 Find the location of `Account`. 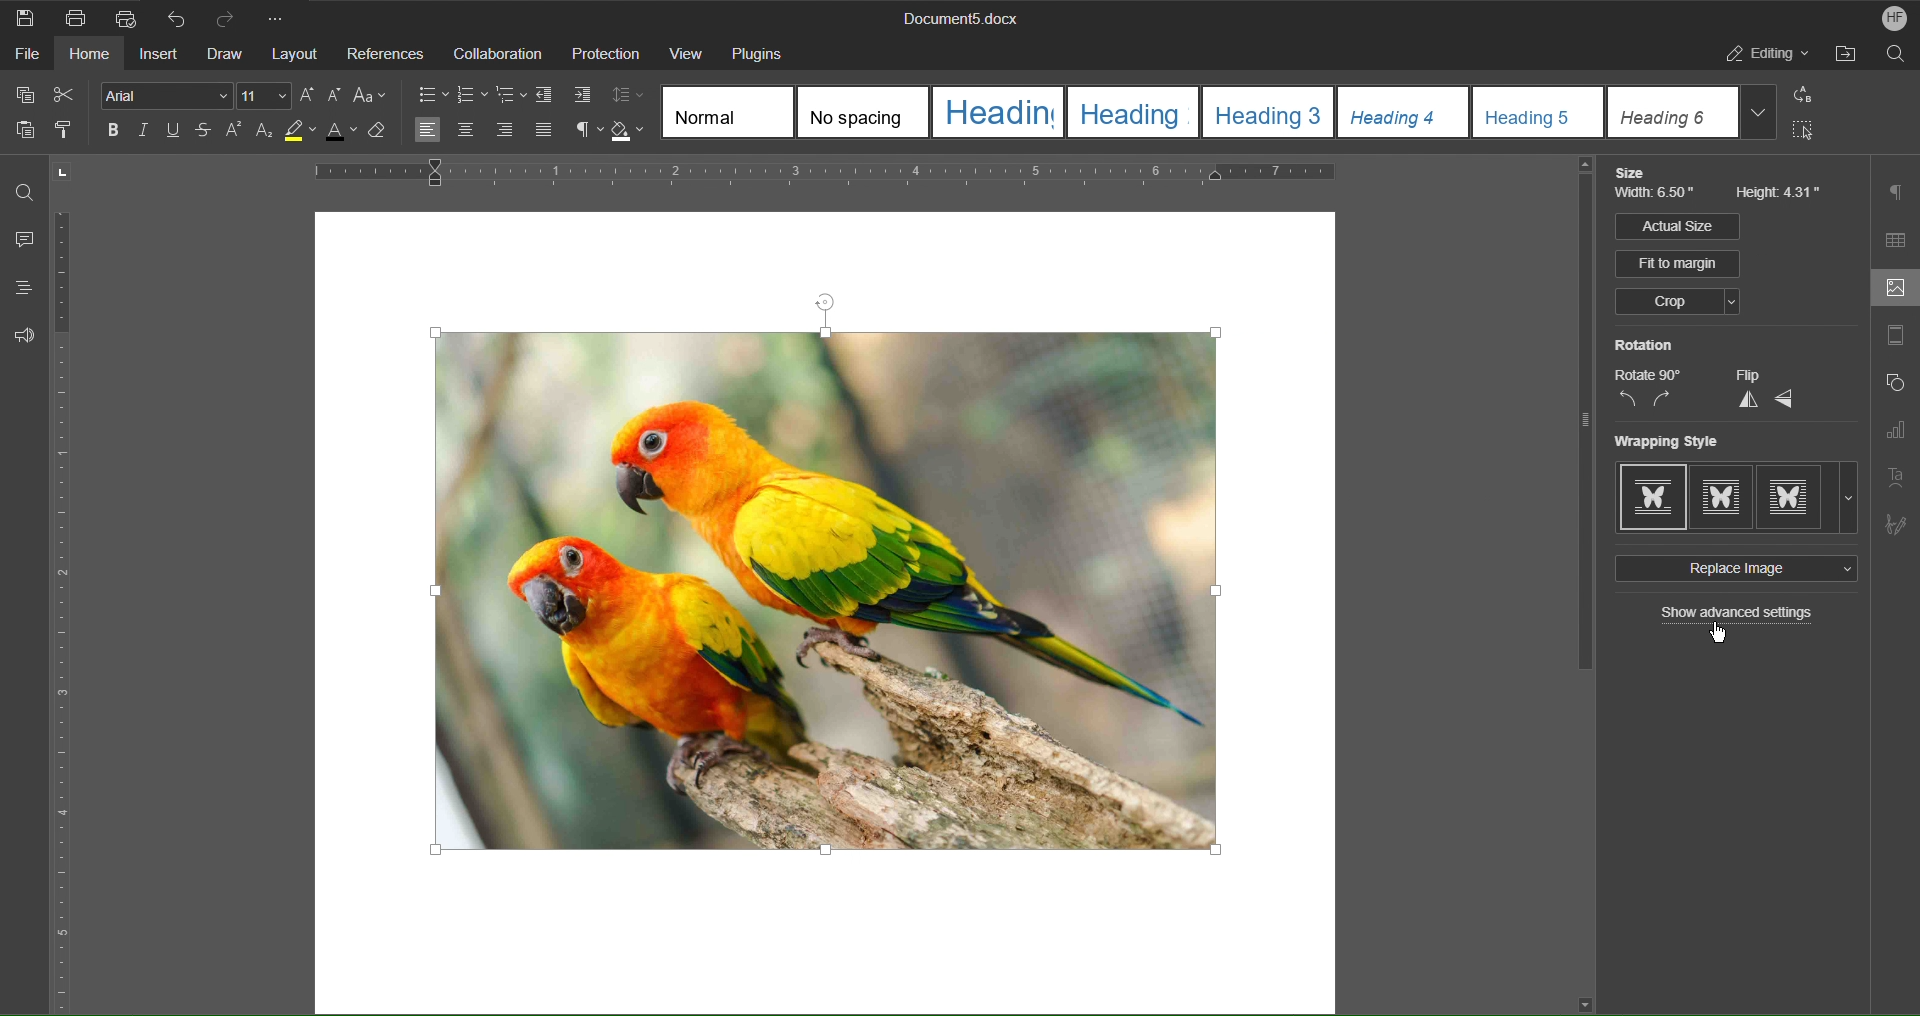

Account is located at coordinates (1888, 18).